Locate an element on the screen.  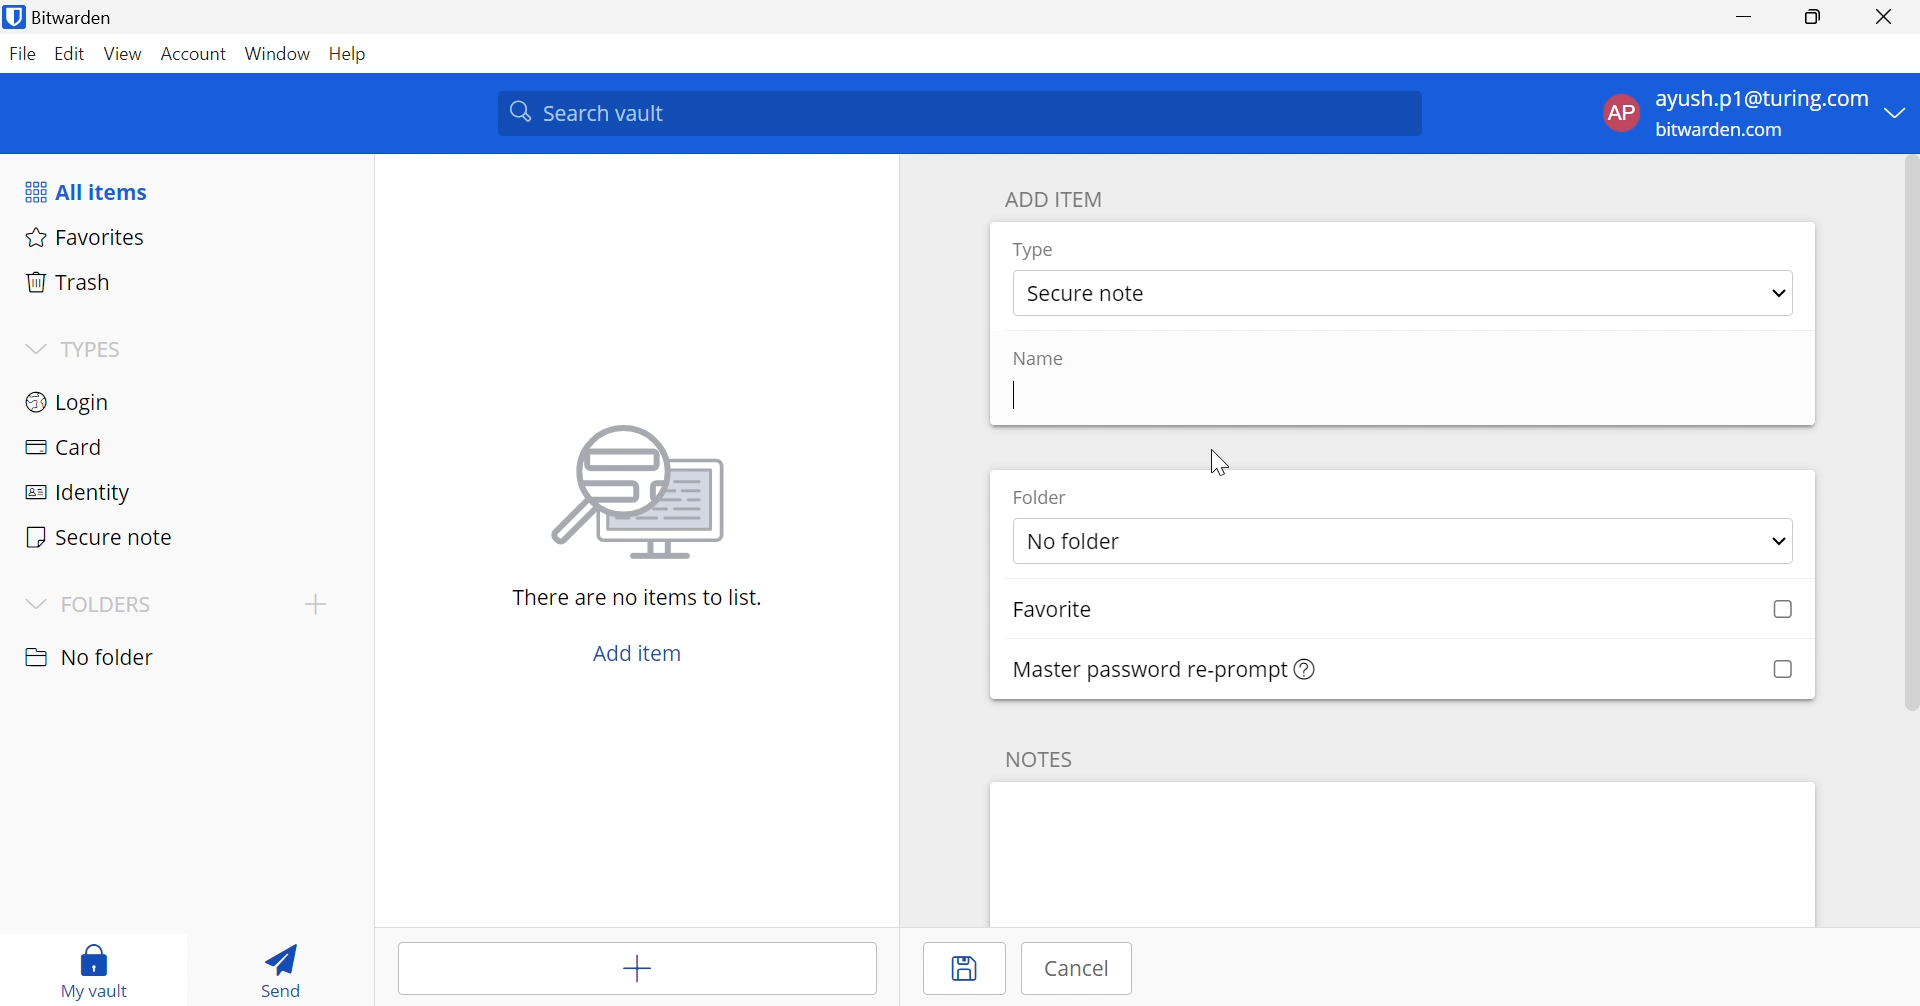
View is located at coordinates (124, 56).